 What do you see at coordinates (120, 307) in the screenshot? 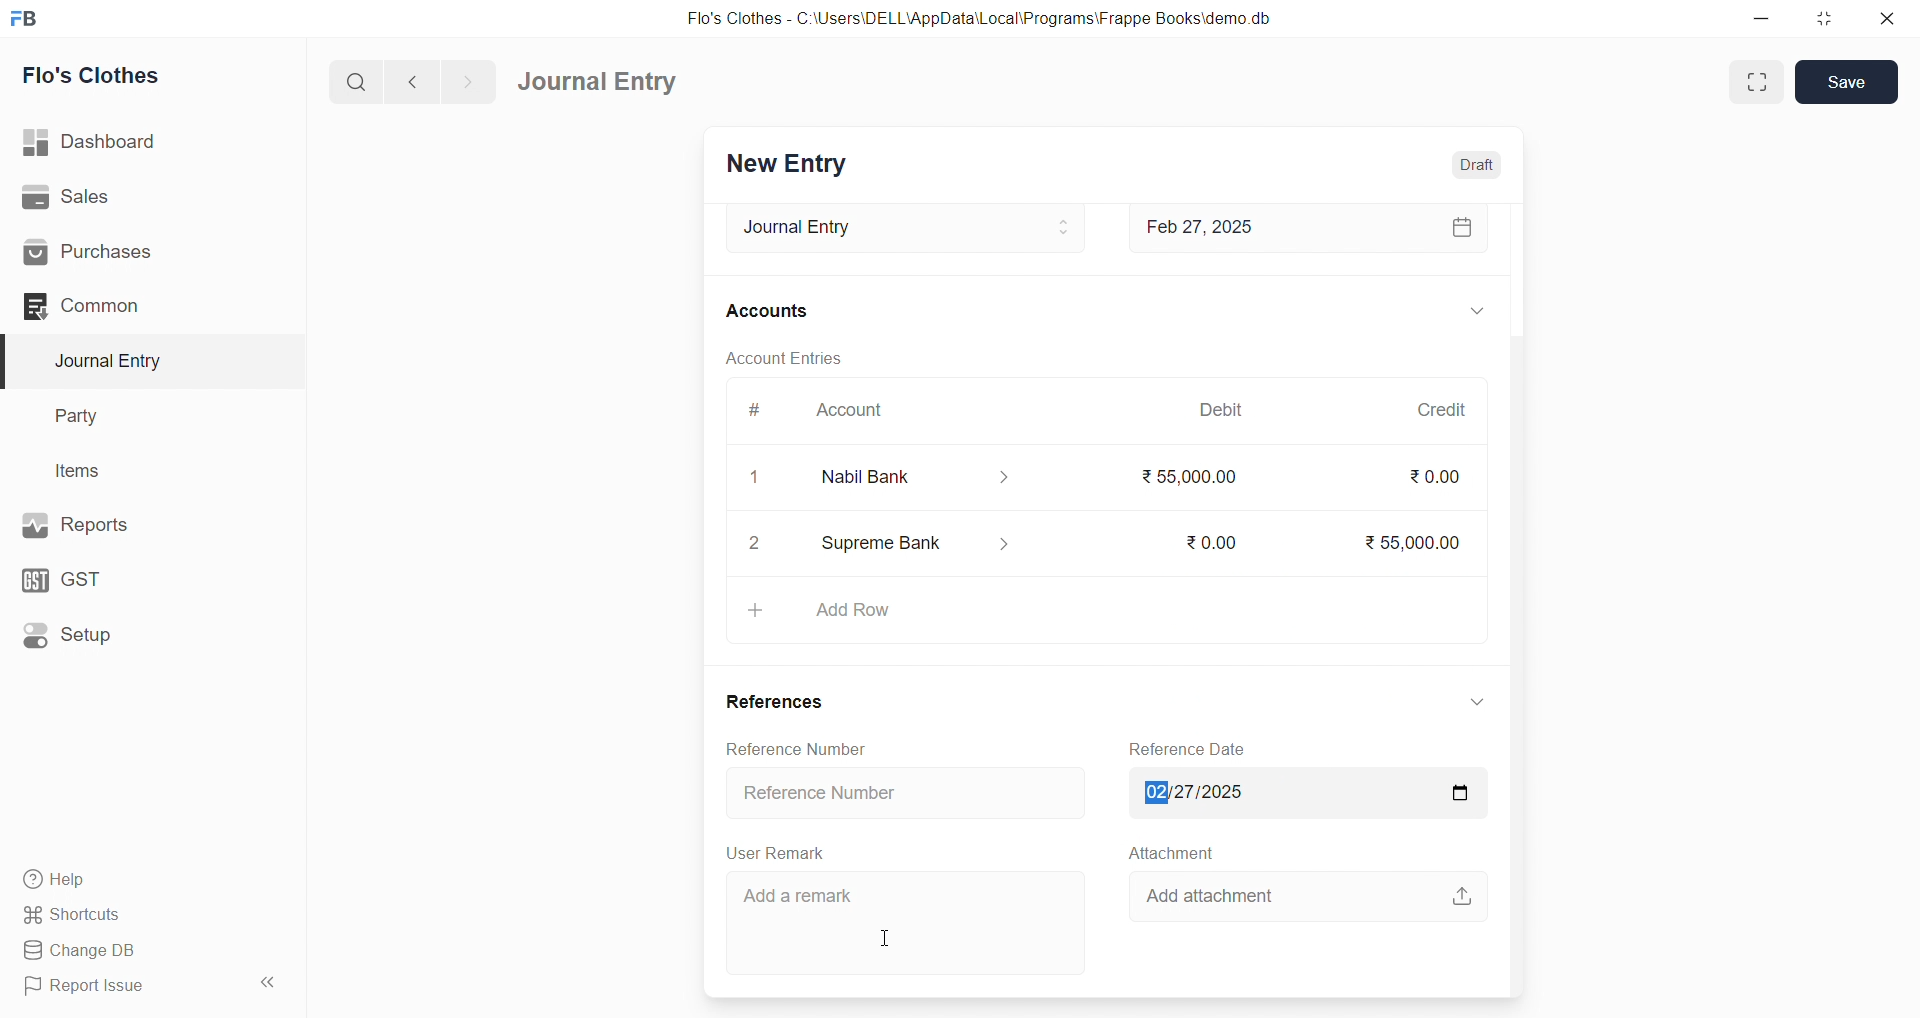
I see `Common` at bounding box center [120, 307].